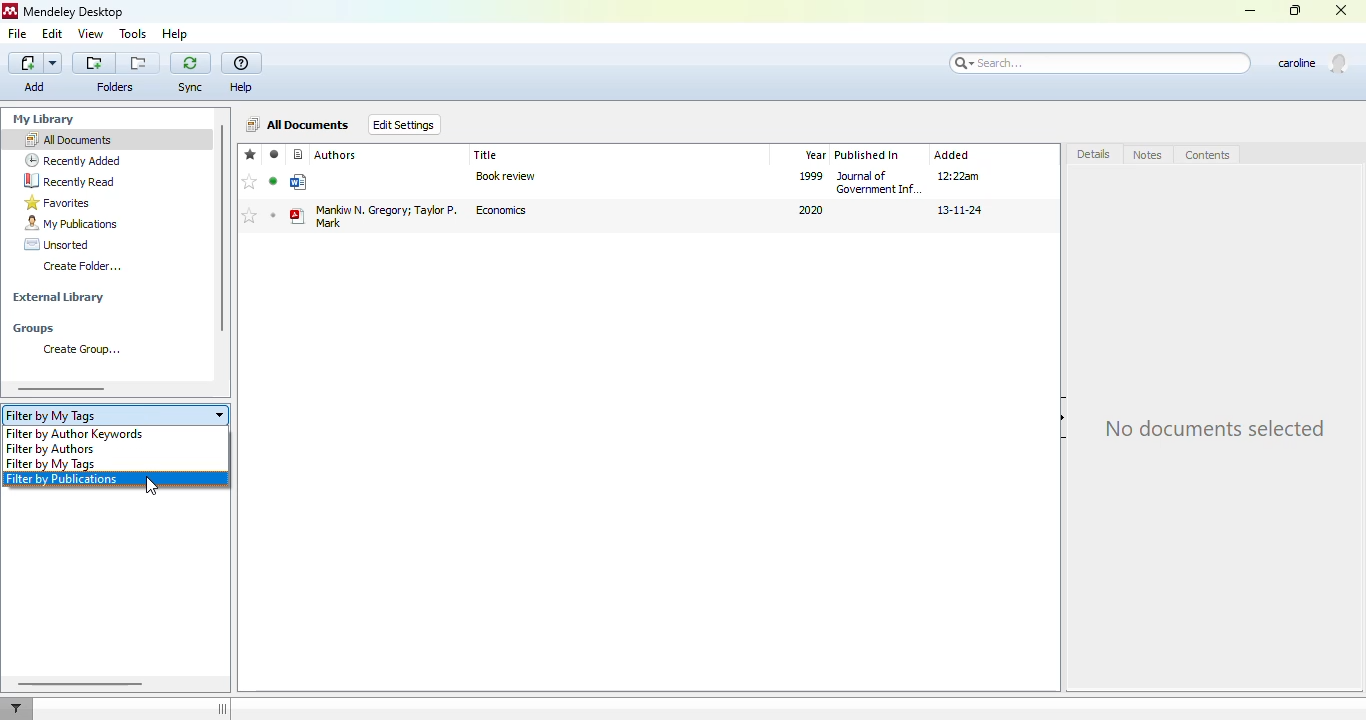  Describe the element at coordinates (952, 155) in the screenshot. I see `added` at that location.